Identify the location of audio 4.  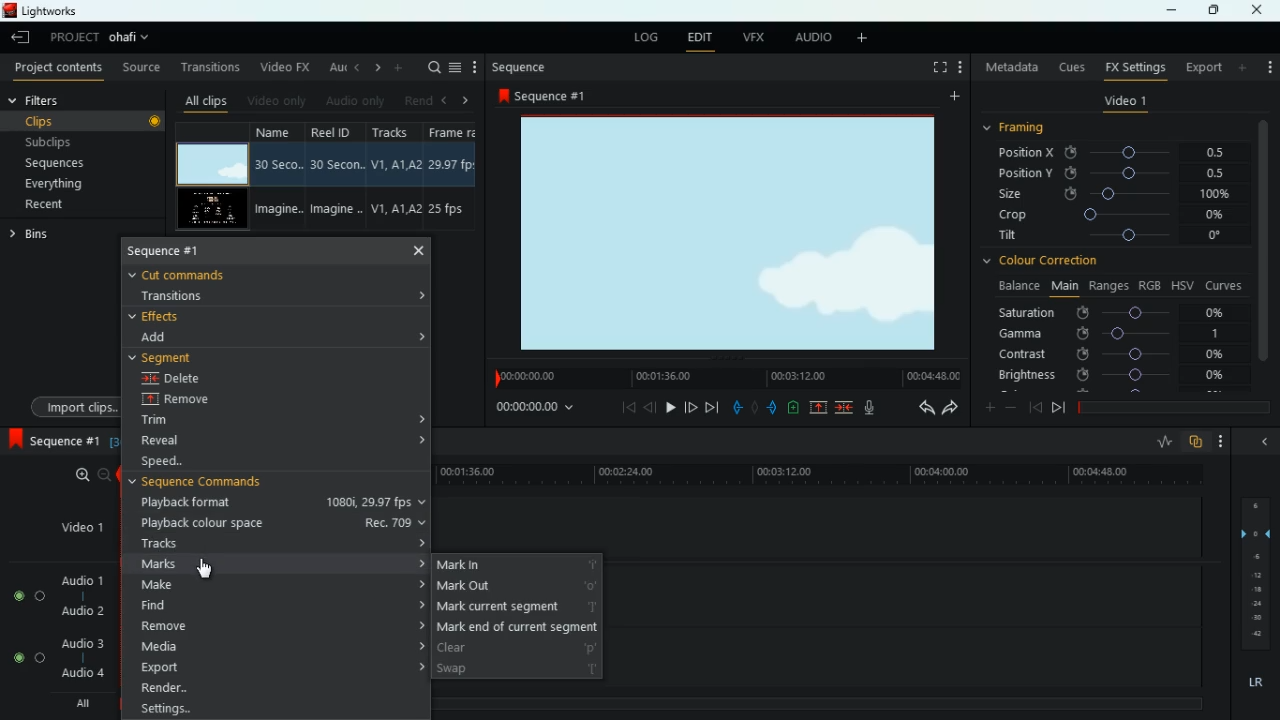
(79, 672).